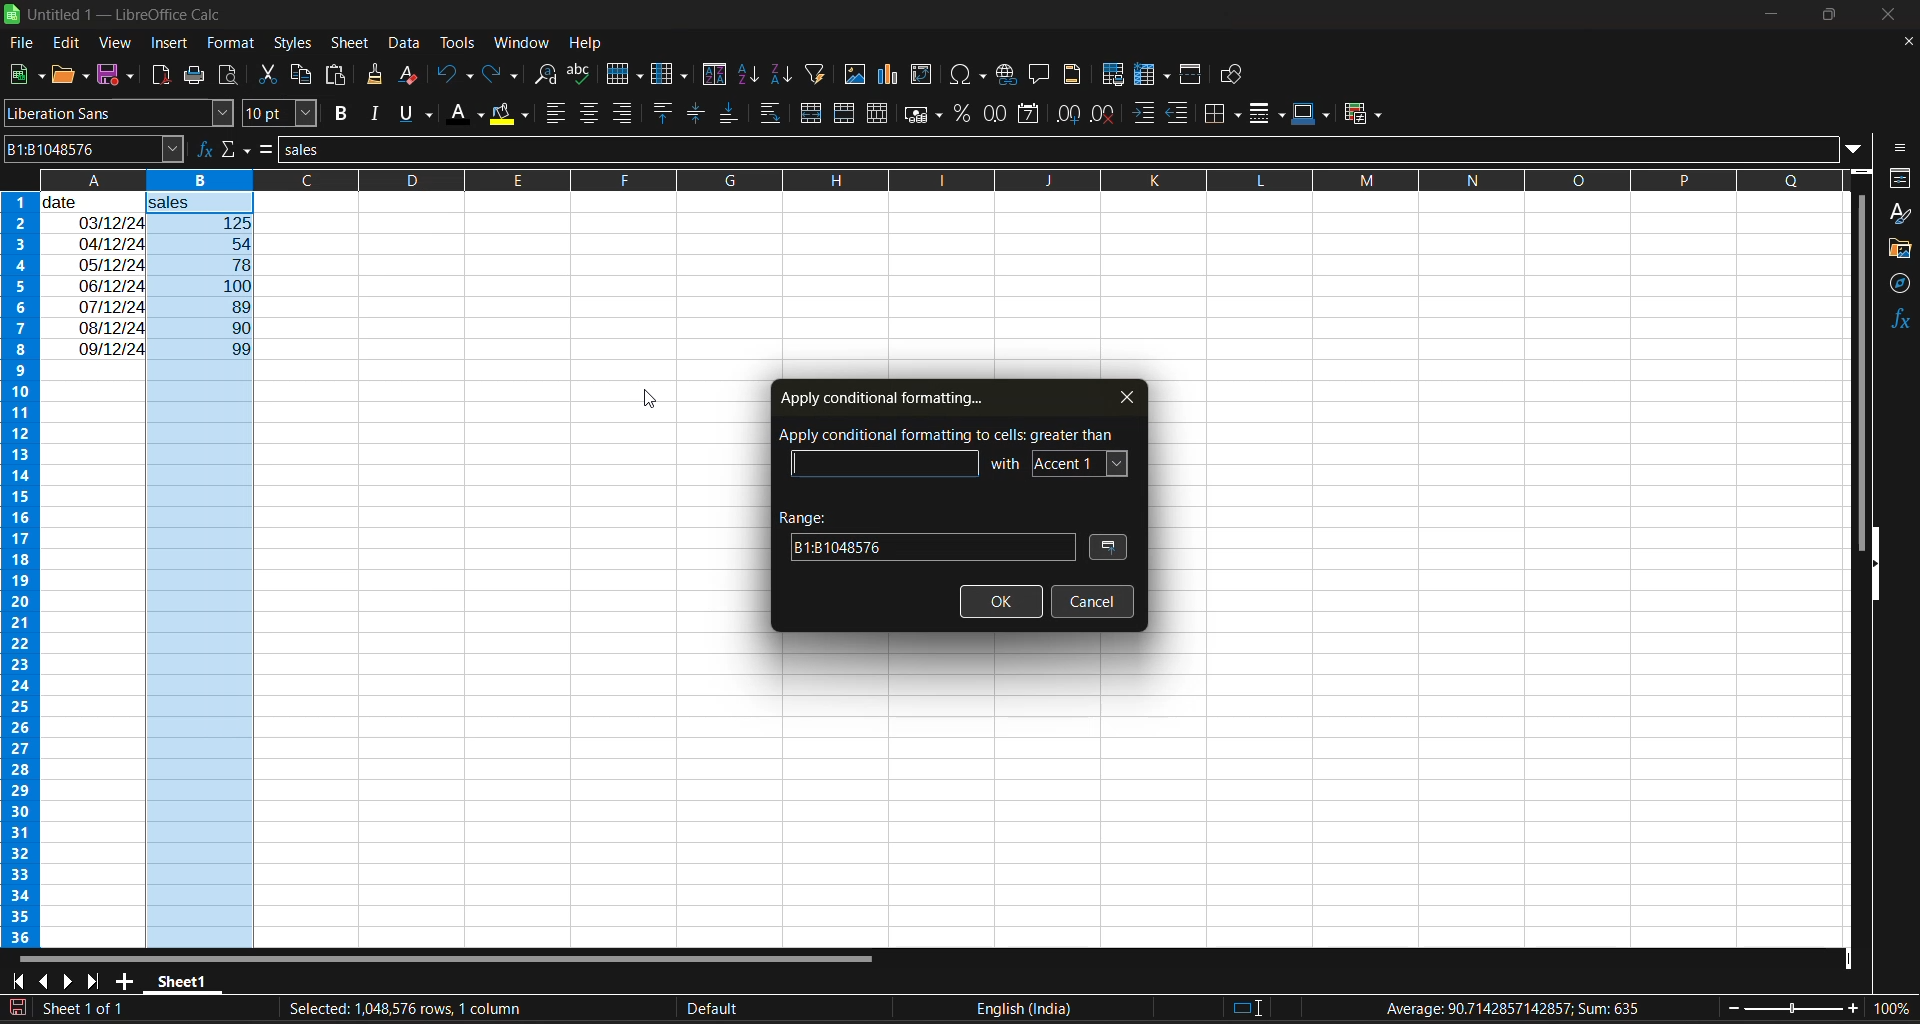  What do you see at coordinates (1193, 75) in the screenshot?
I see `split window` at bounding box center [1193, 75].